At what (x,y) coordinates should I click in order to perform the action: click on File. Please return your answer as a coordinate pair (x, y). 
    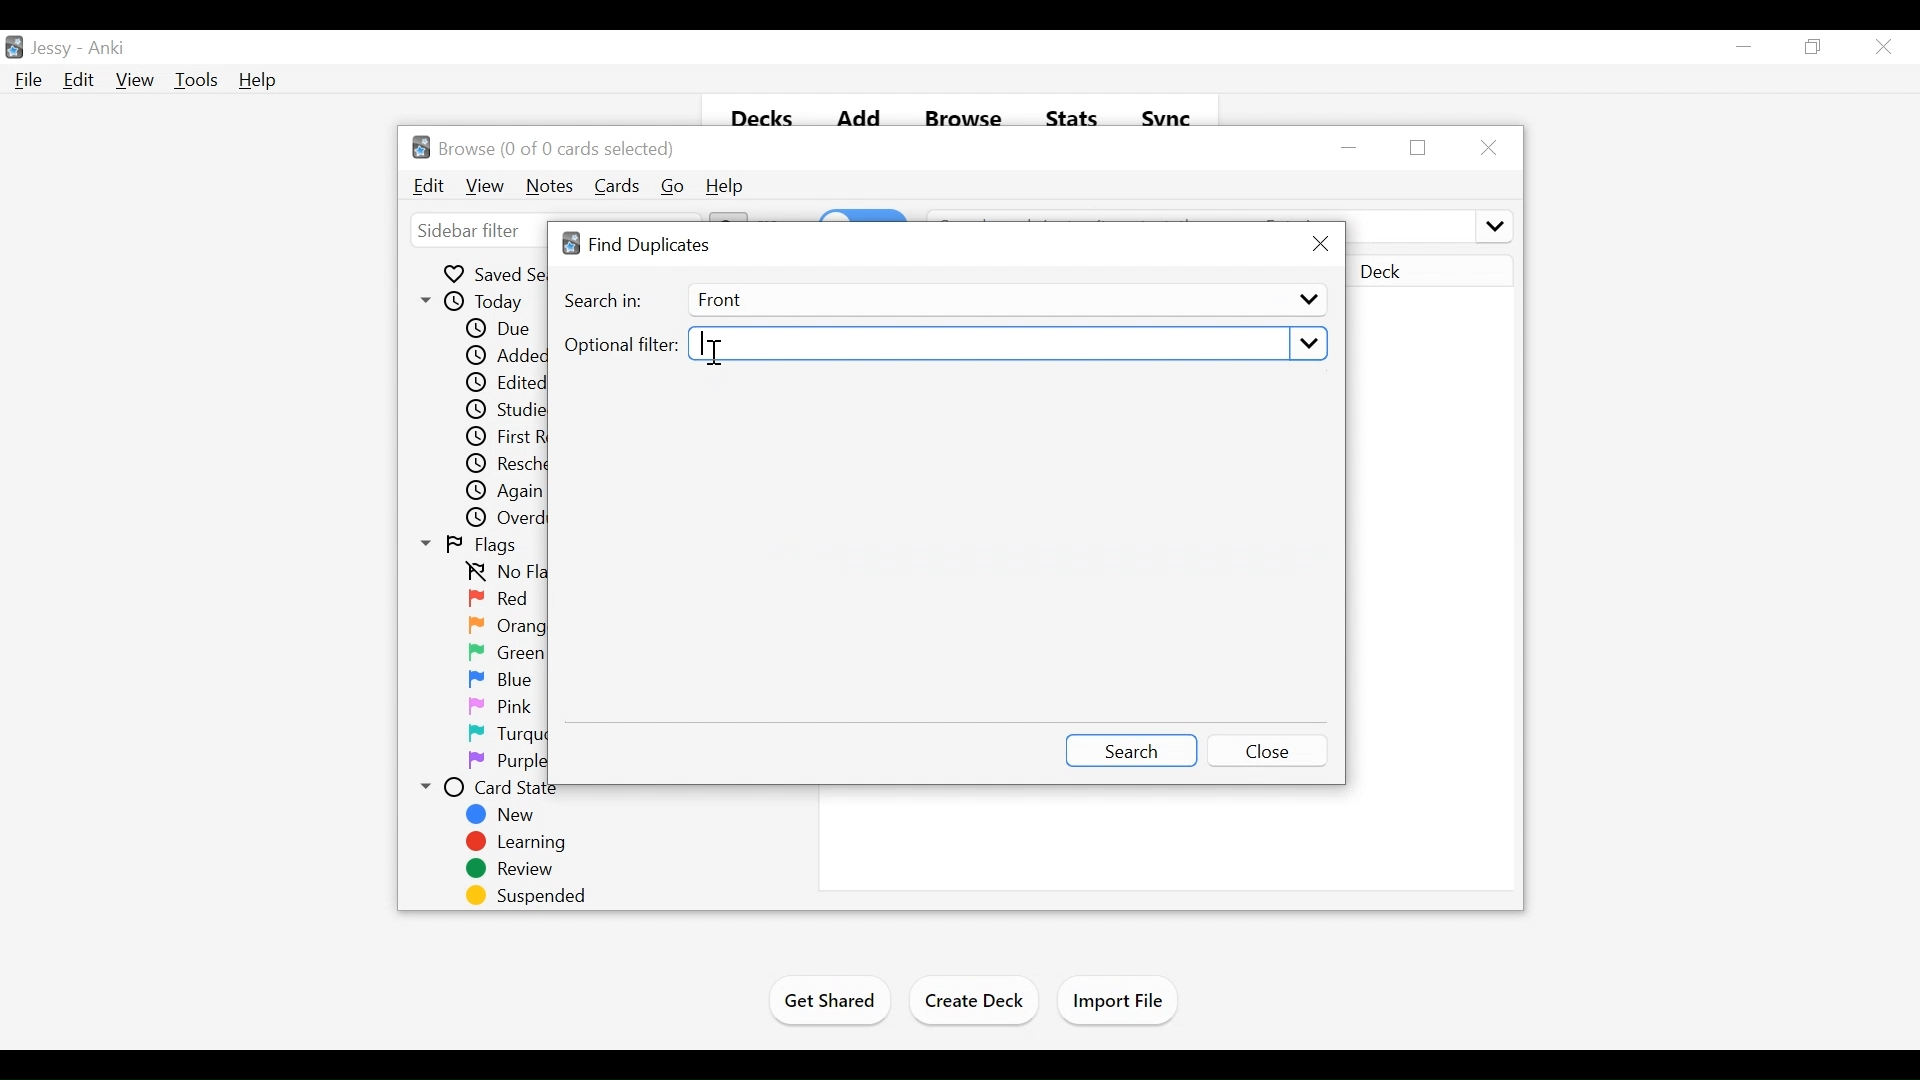
    Looking at the image, I should click on (28, 79).